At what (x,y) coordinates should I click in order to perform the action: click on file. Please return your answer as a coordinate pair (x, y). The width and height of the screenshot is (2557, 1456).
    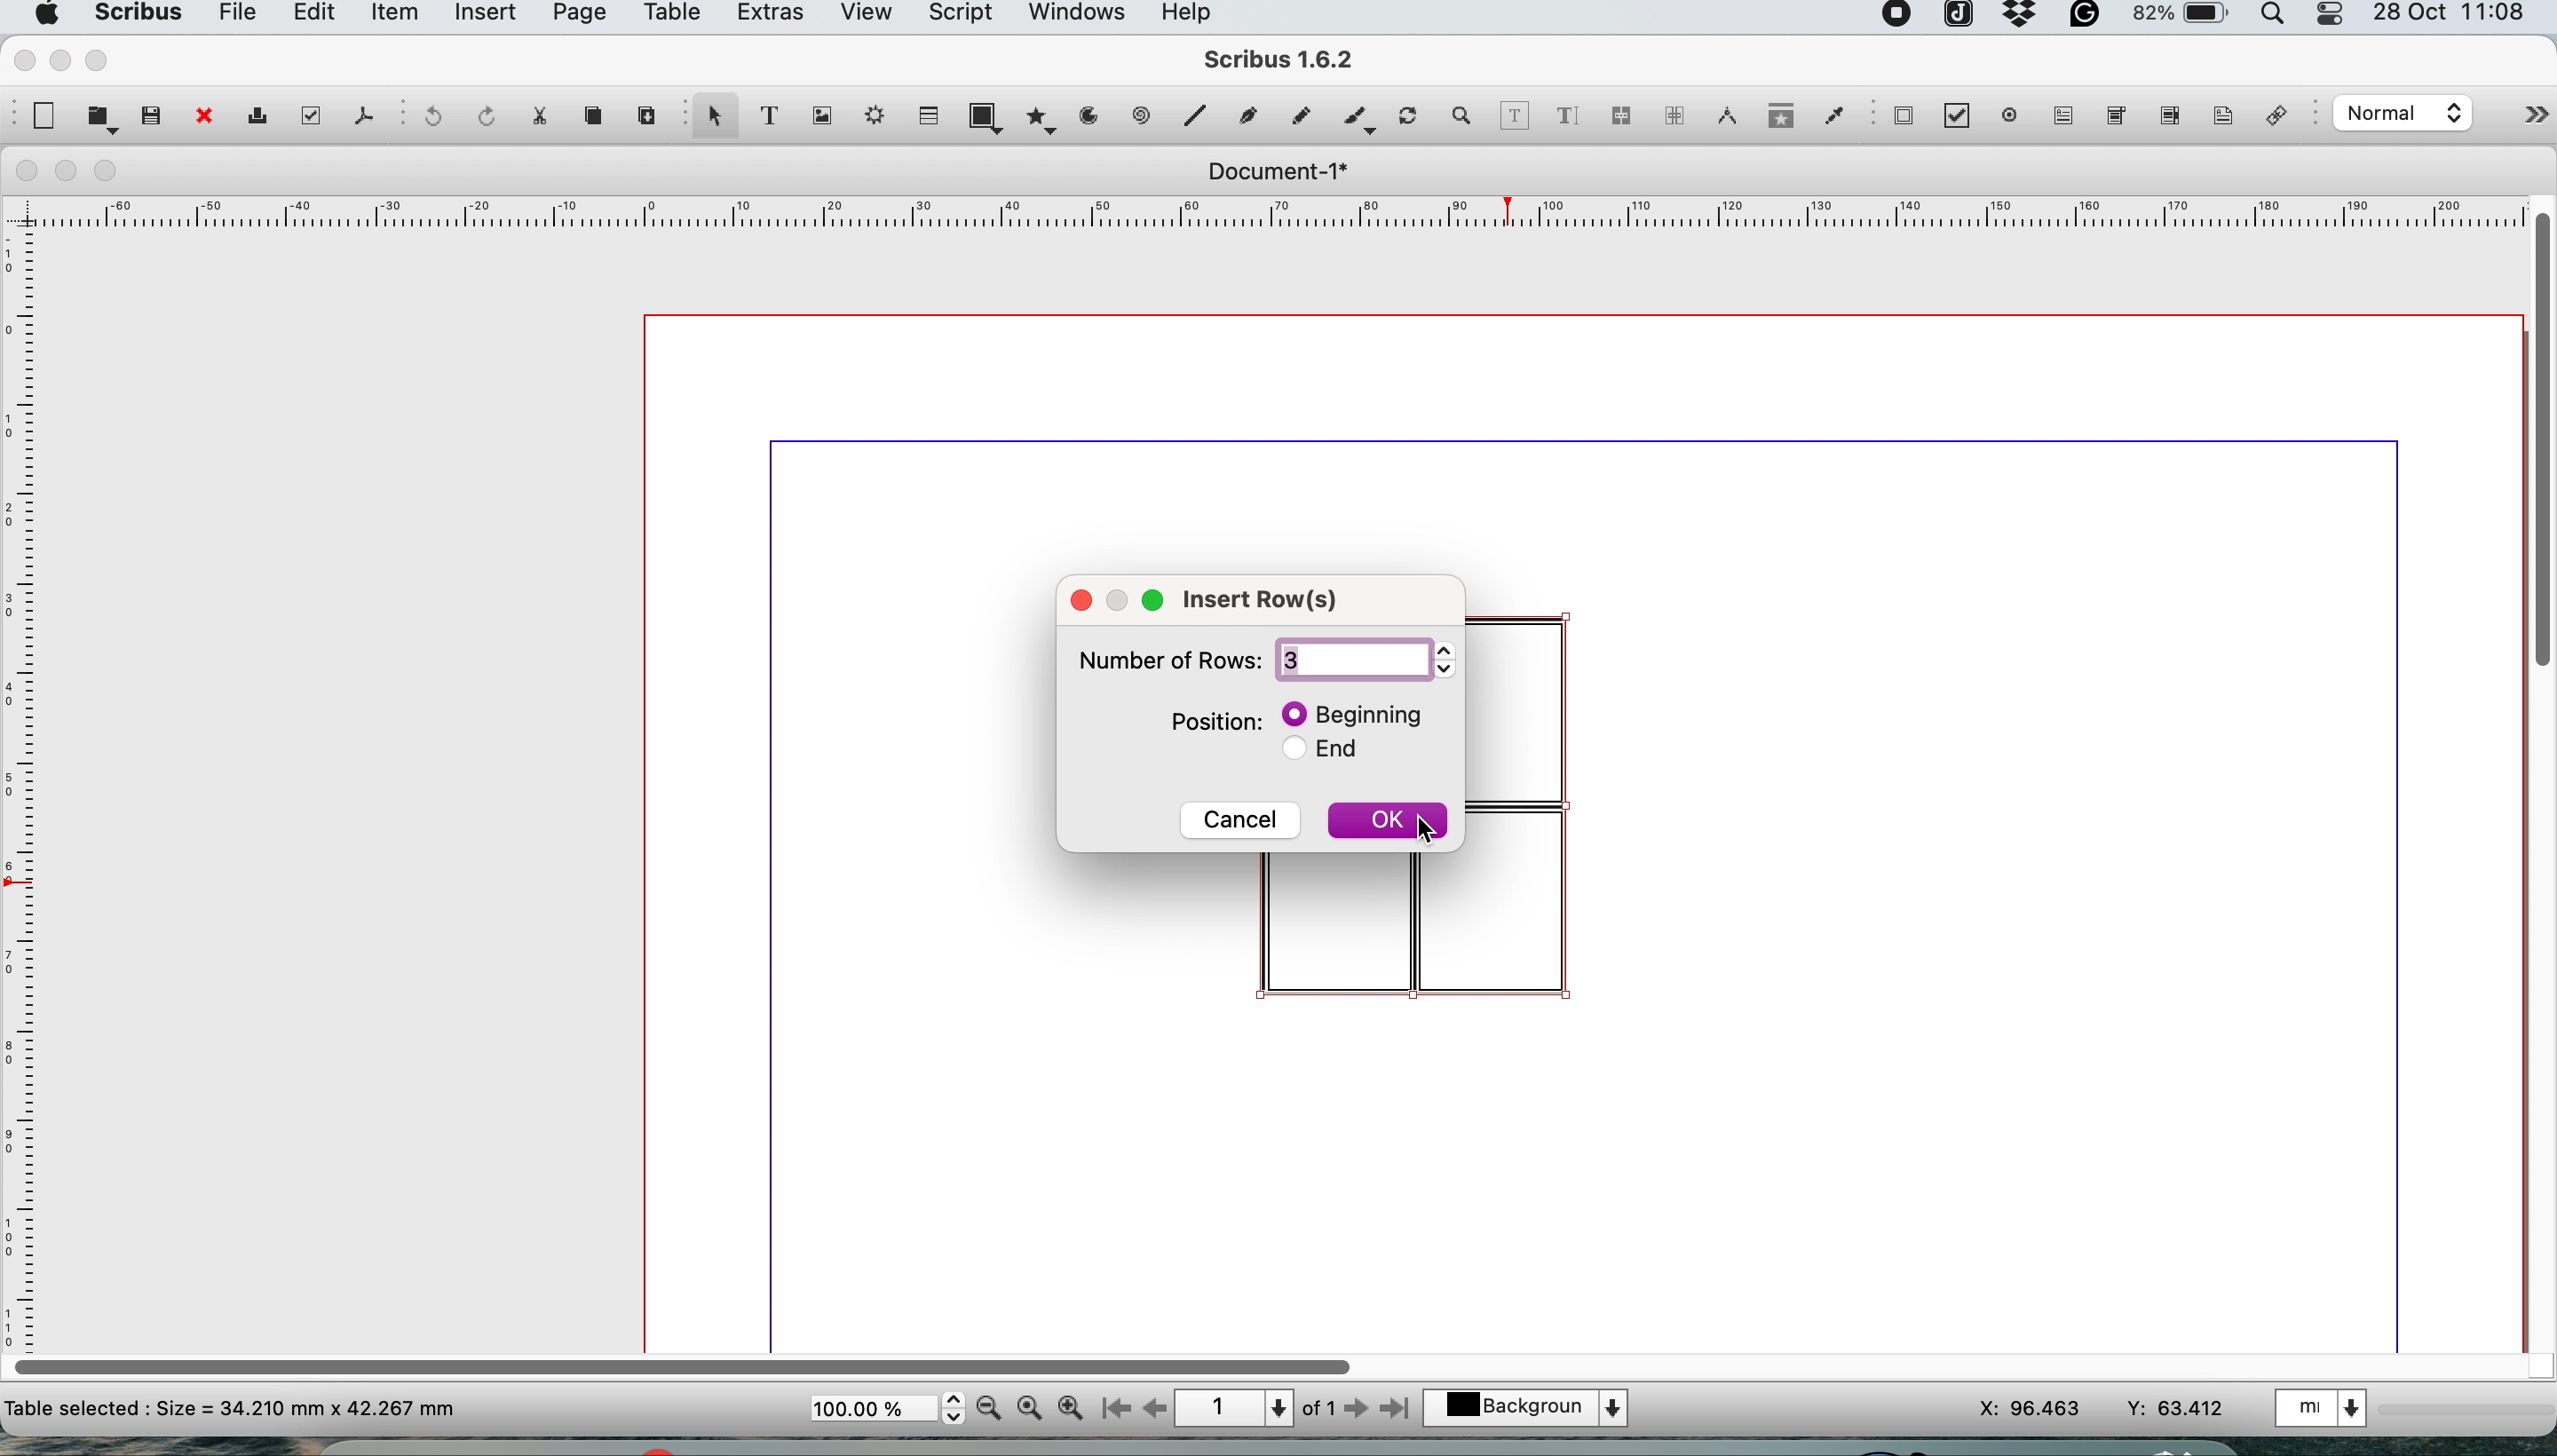
    Looking at the image, I should click on (234, 17).